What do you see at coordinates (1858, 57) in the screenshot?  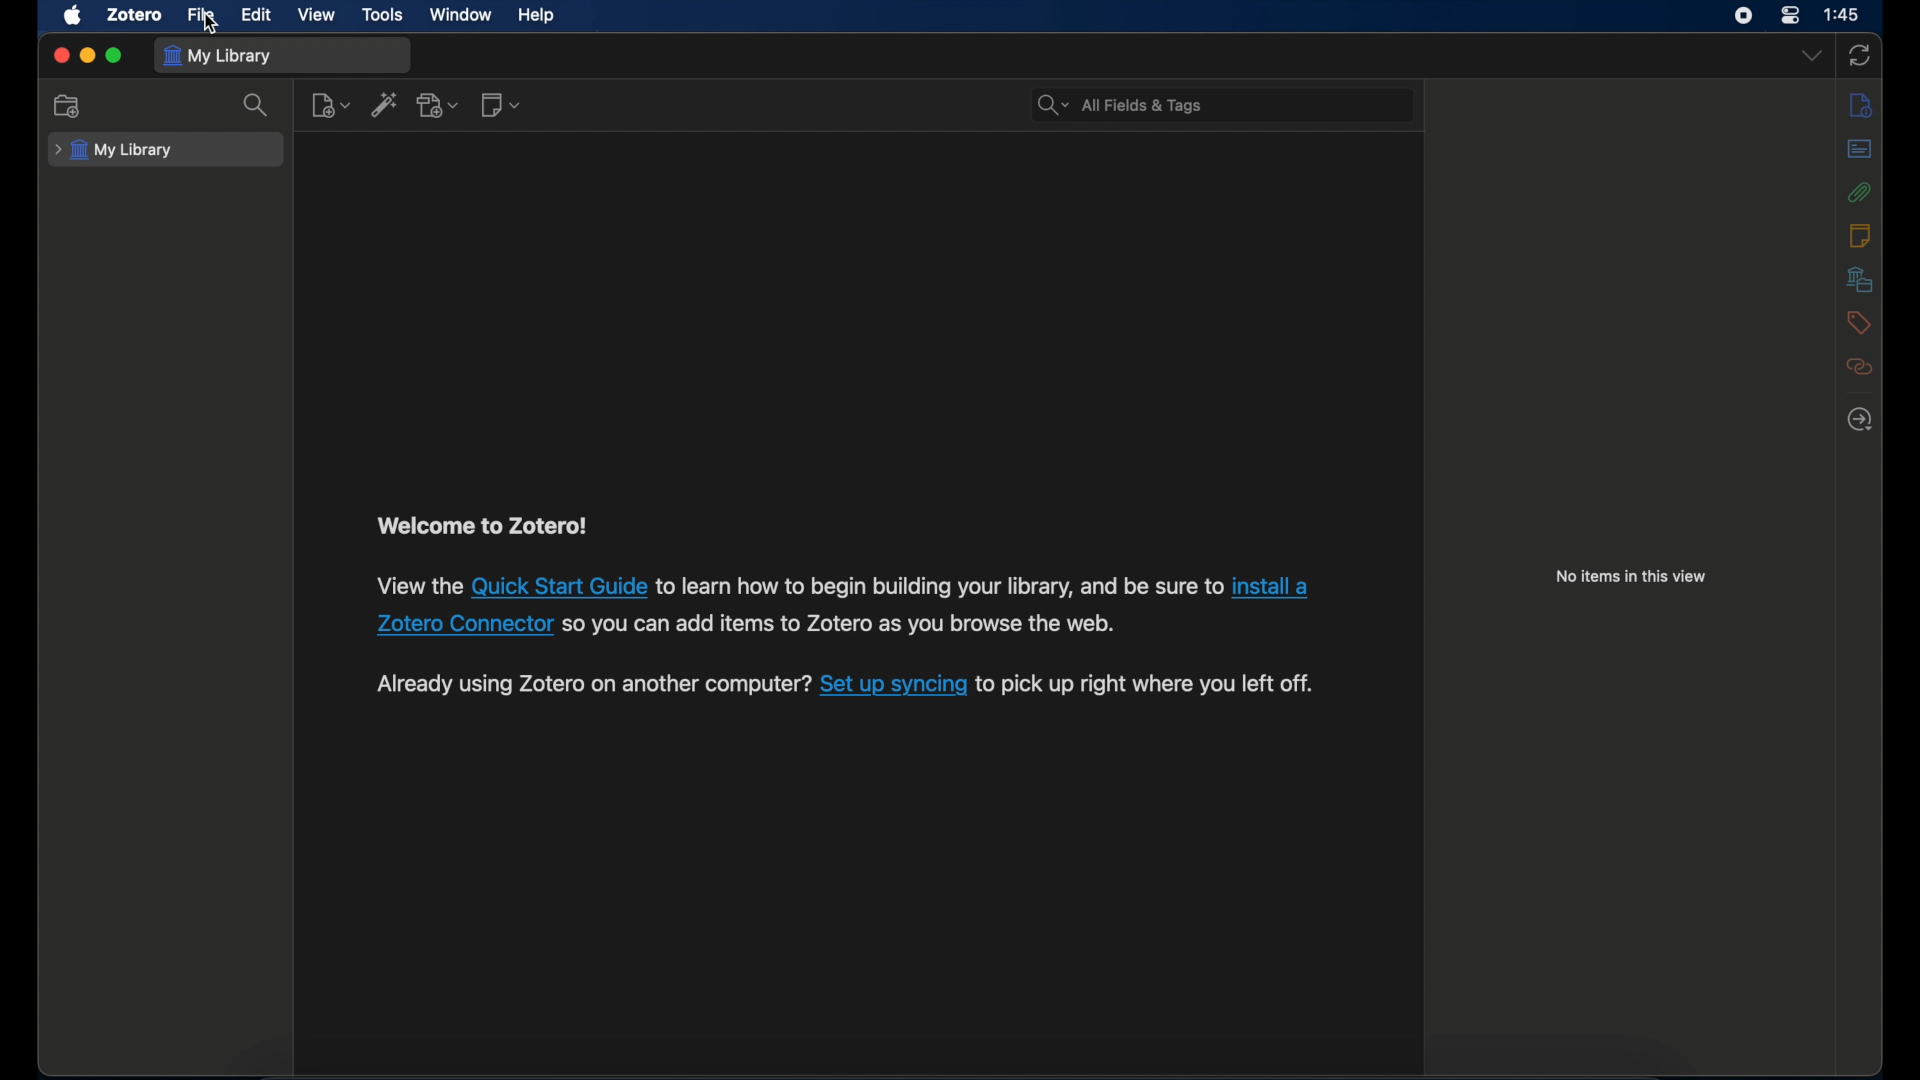 I see `sync` at bounding box center [1858, 57].